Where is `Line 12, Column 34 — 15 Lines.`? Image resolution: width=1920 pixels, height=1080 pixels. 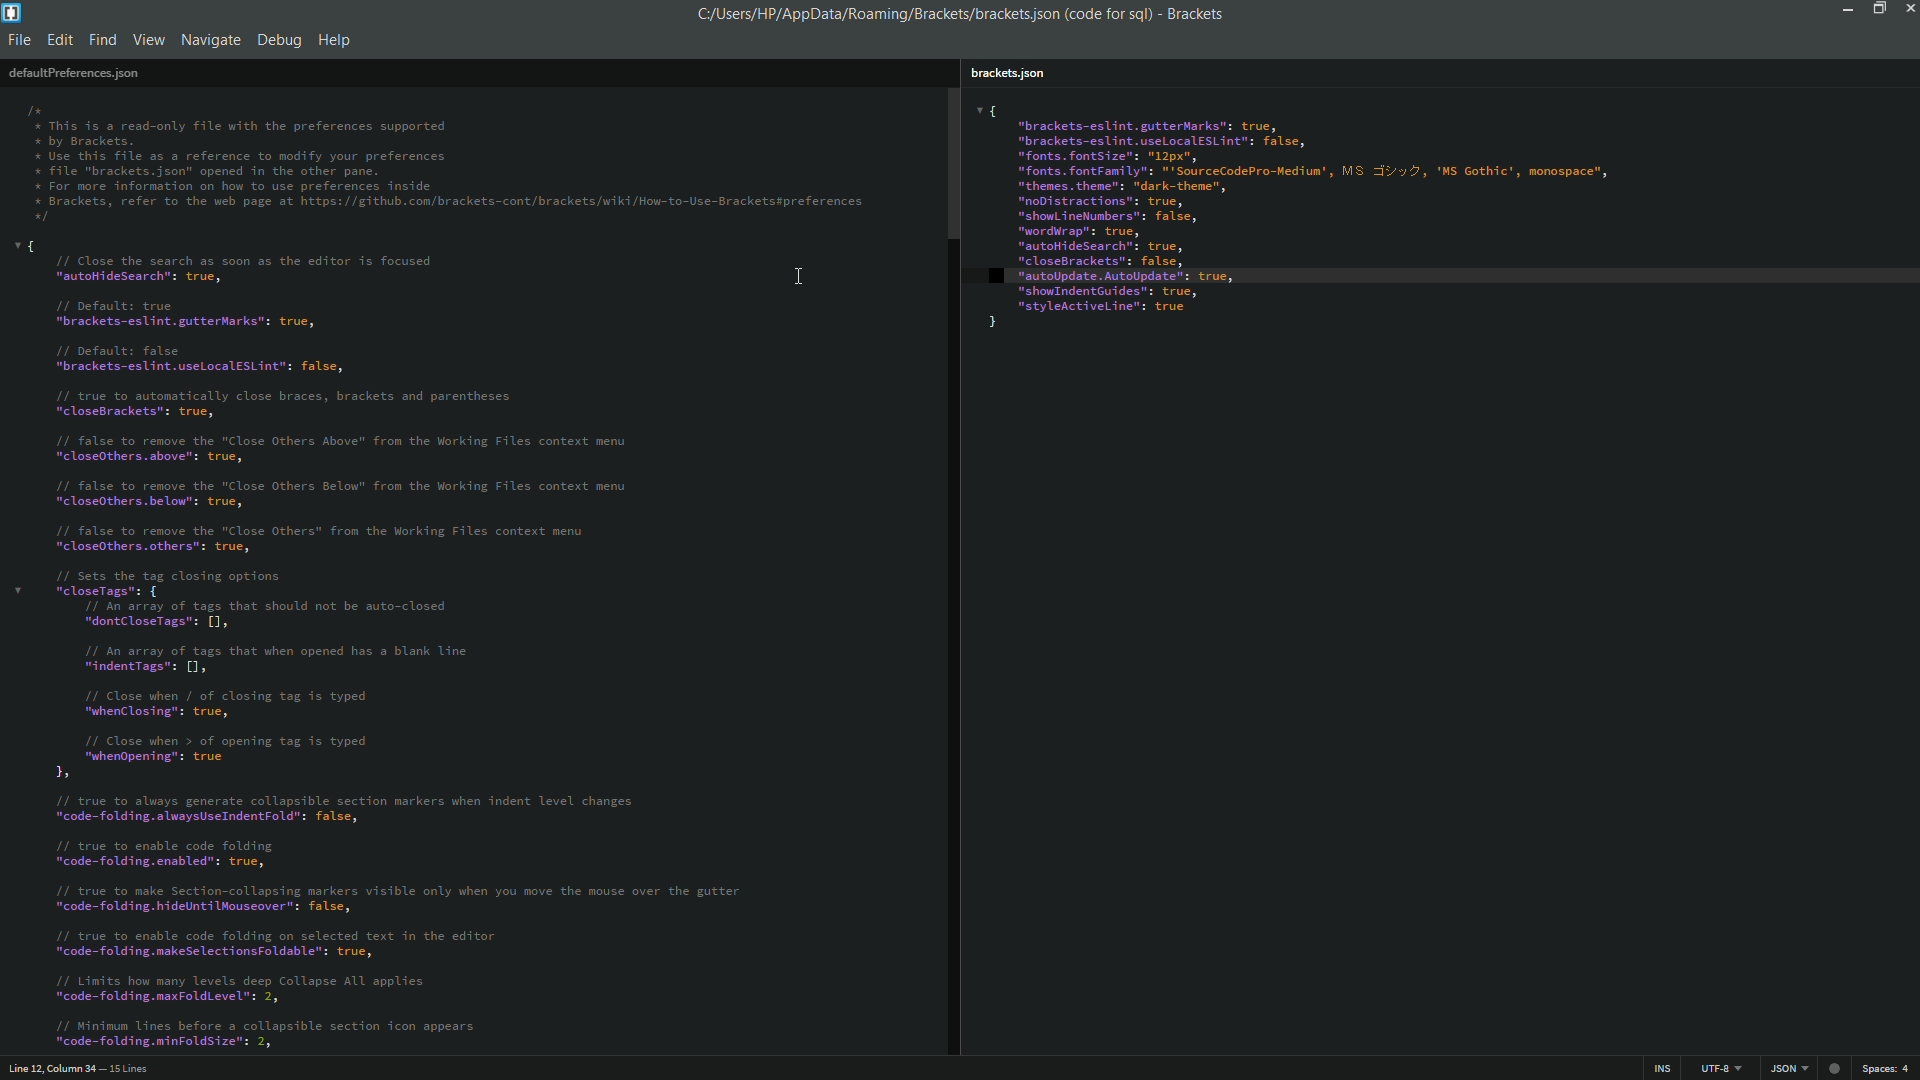 Line 12, Column 34 — 15 Lines. is located at coordinates (77, 1066).